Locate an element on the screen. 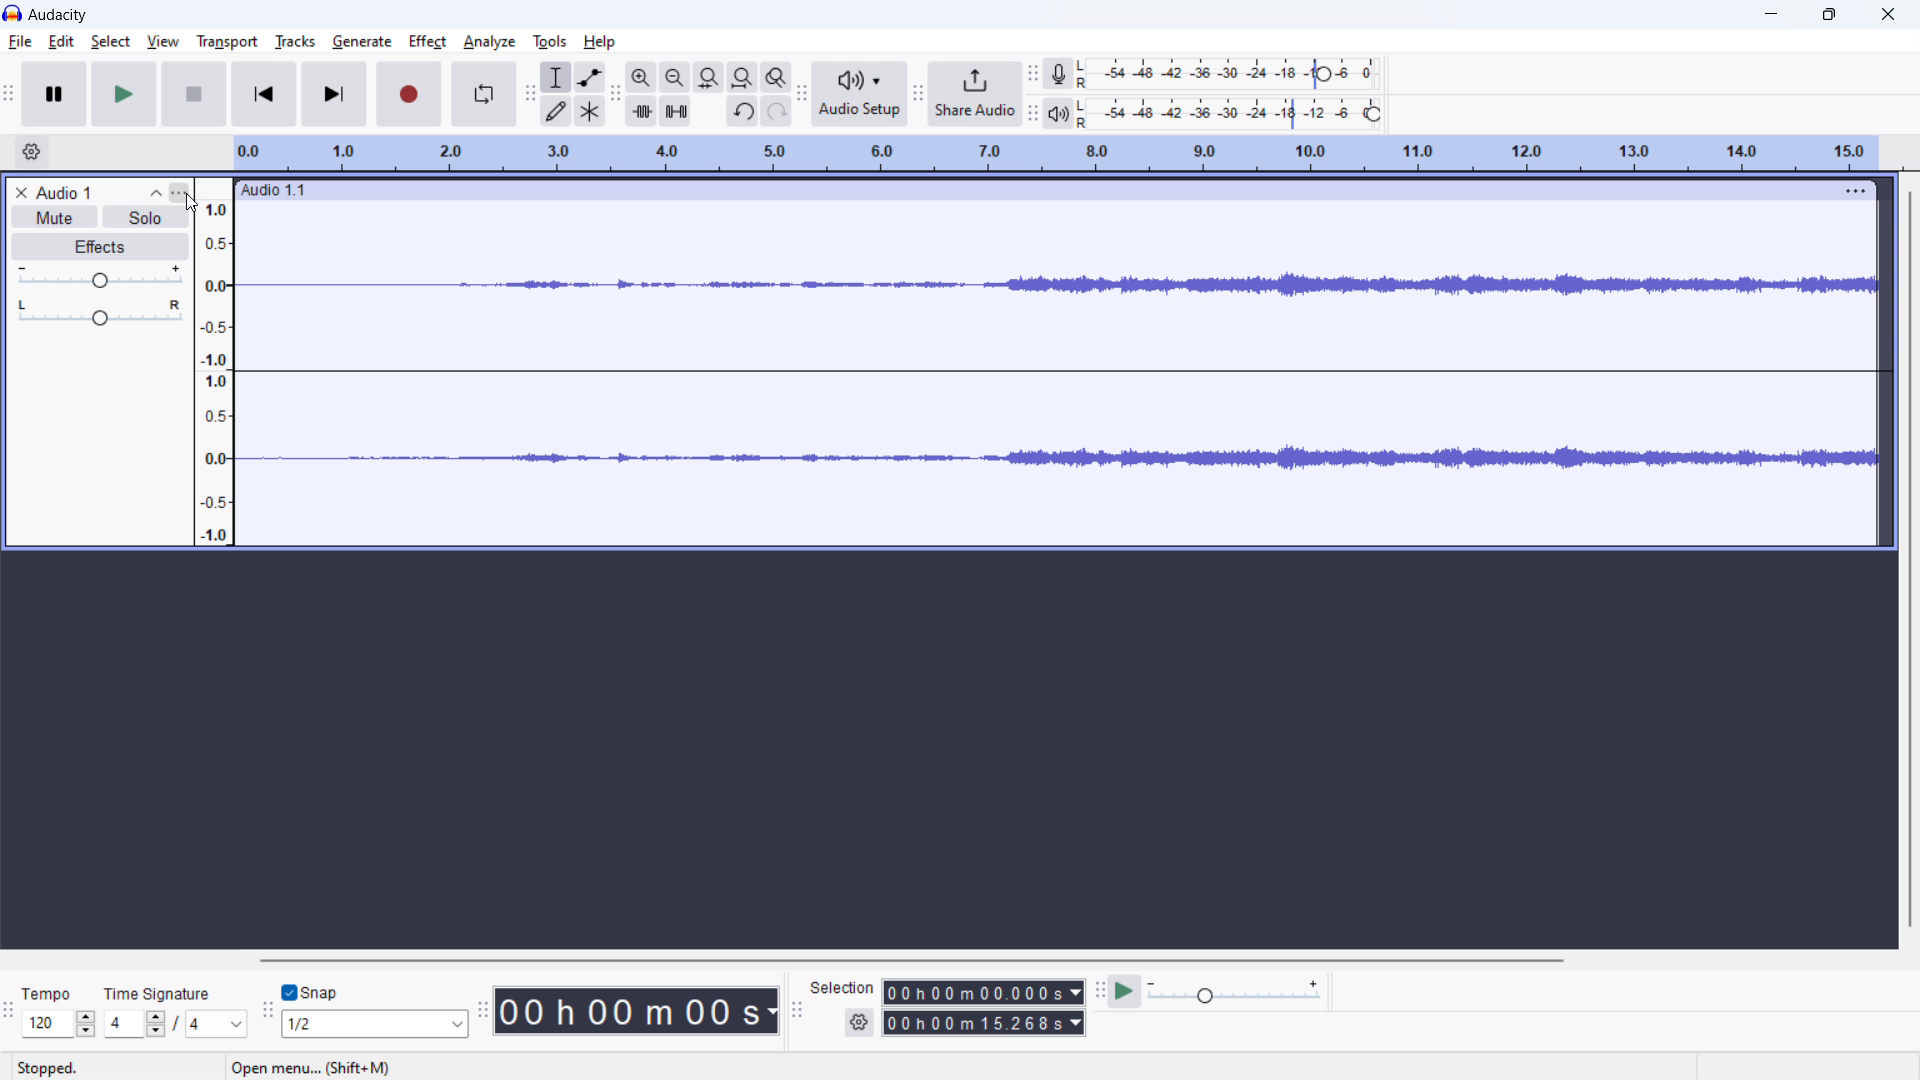 The image size is (1920, 1080). select is located at coordinates (111, 41).